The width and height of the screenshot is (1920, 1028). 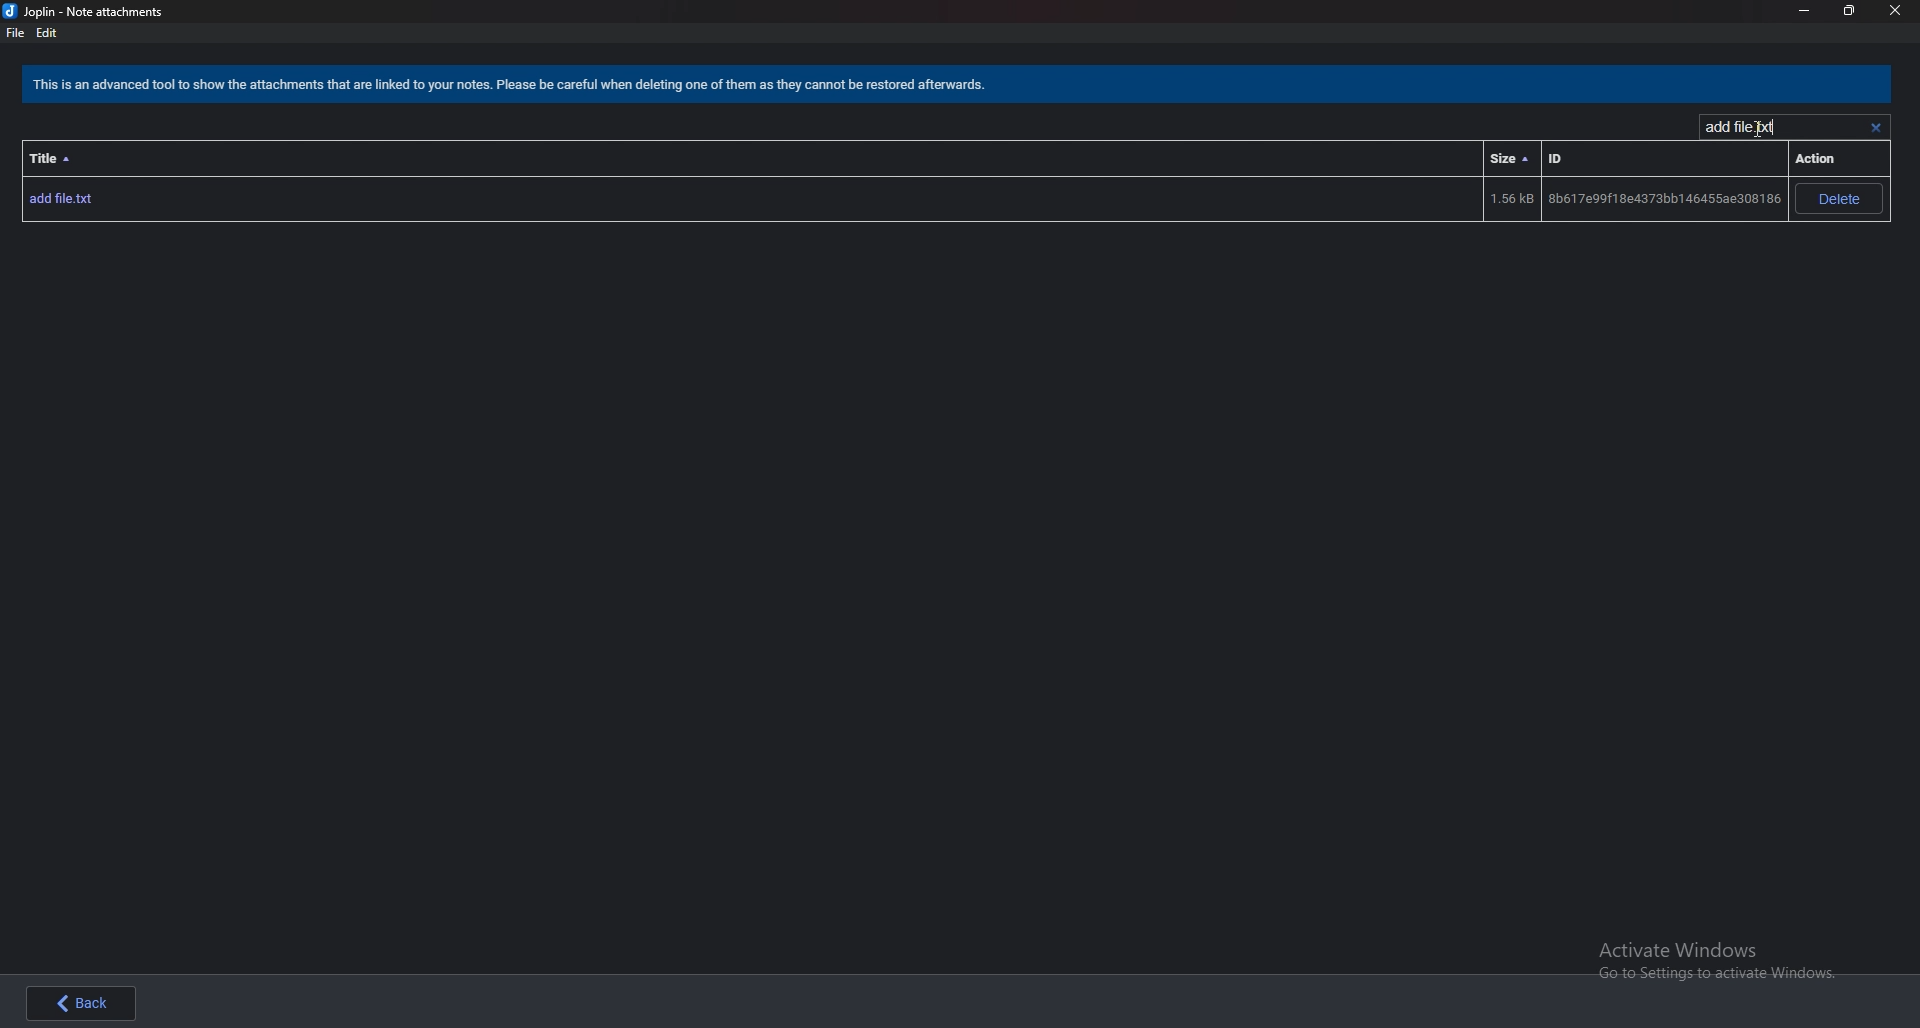 I want to click on Back, so click(x=94, y=1001).